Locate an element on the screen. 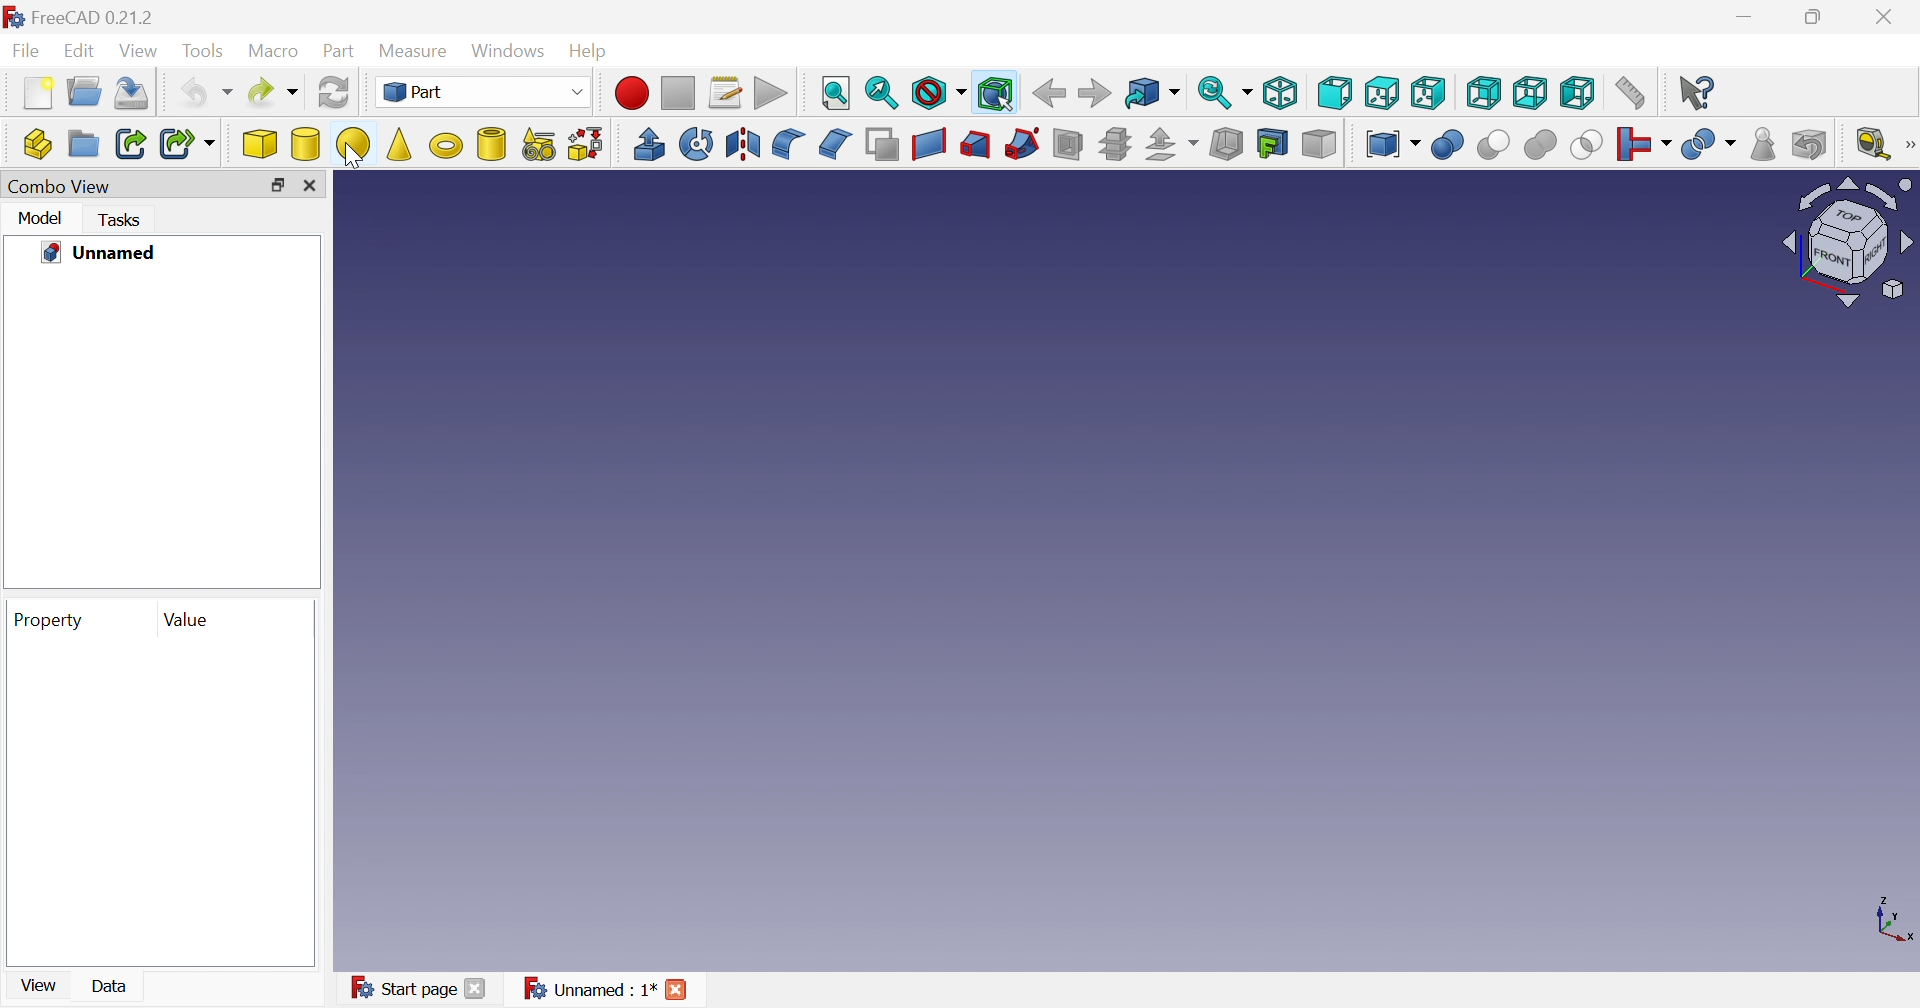 This screenshot has height=1008, width=1920. Cube is located at coordinates (261, 145).